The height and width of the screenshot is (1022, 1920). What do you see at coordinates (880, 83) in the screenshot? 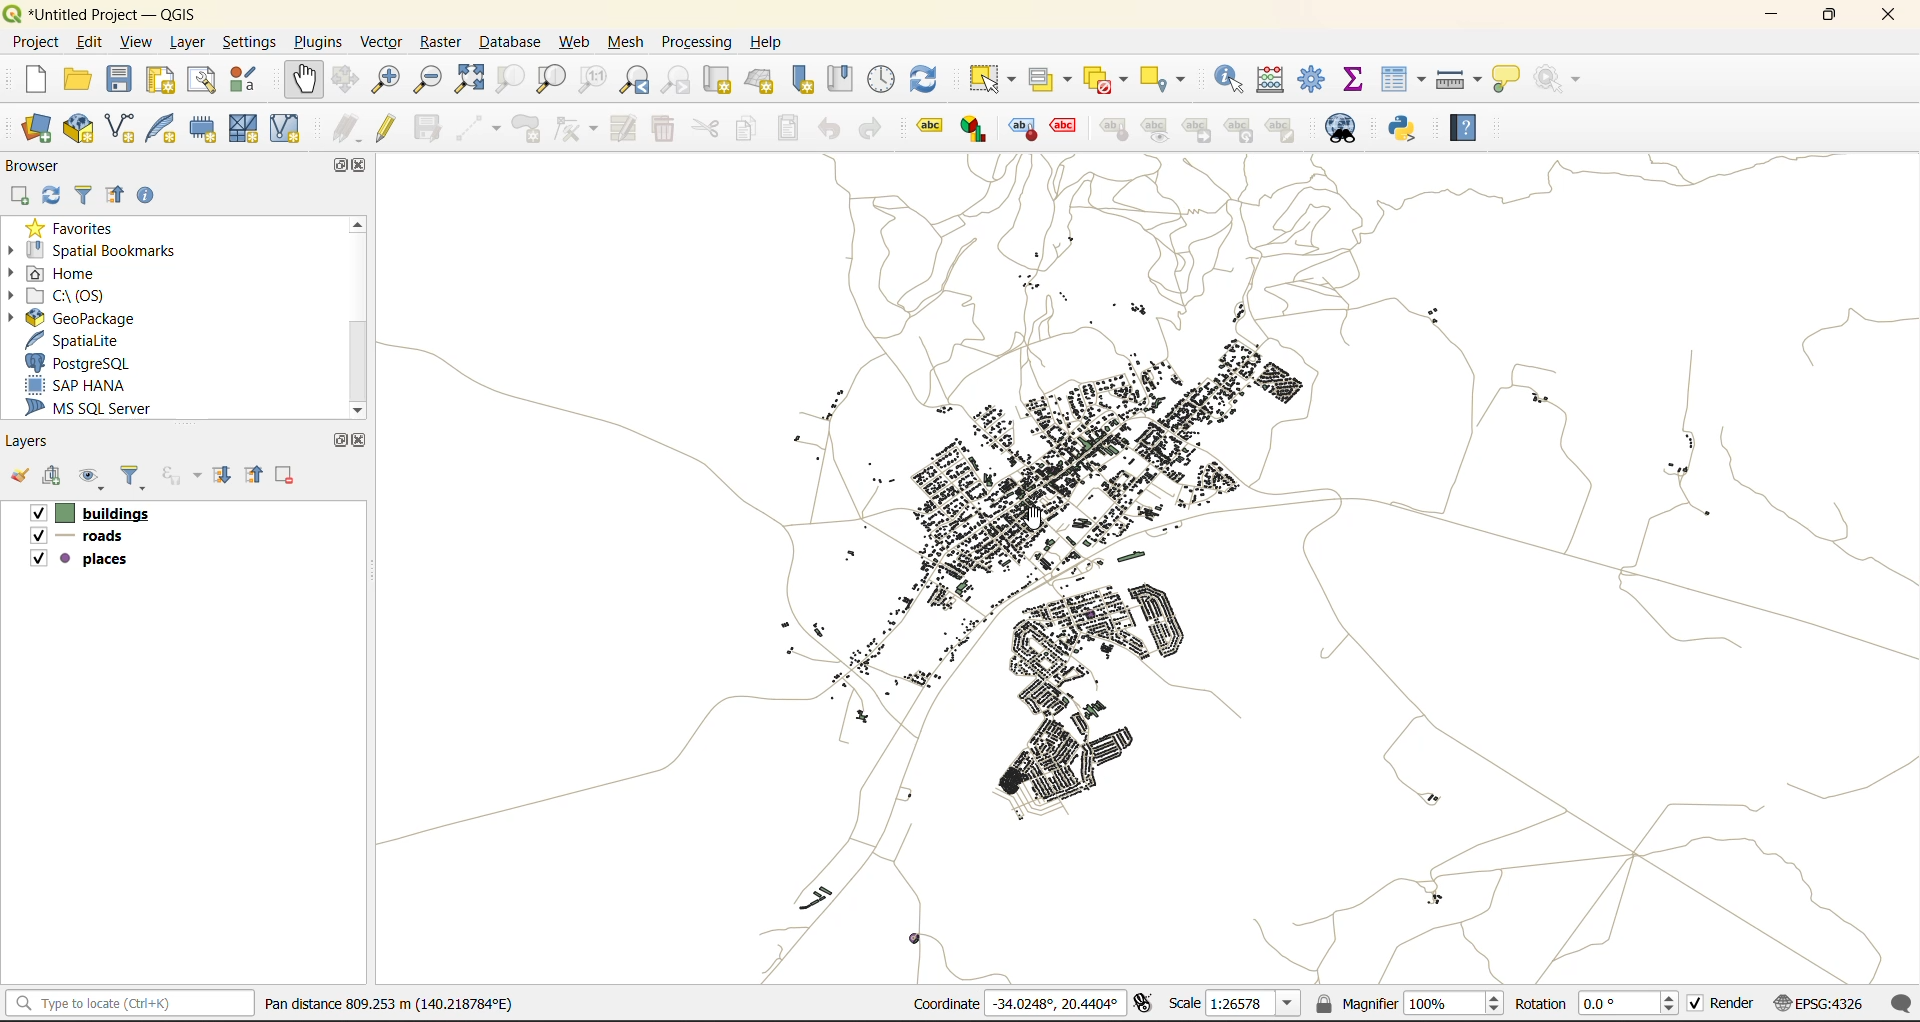
I see `control panel` at bounding box center [880, 83].